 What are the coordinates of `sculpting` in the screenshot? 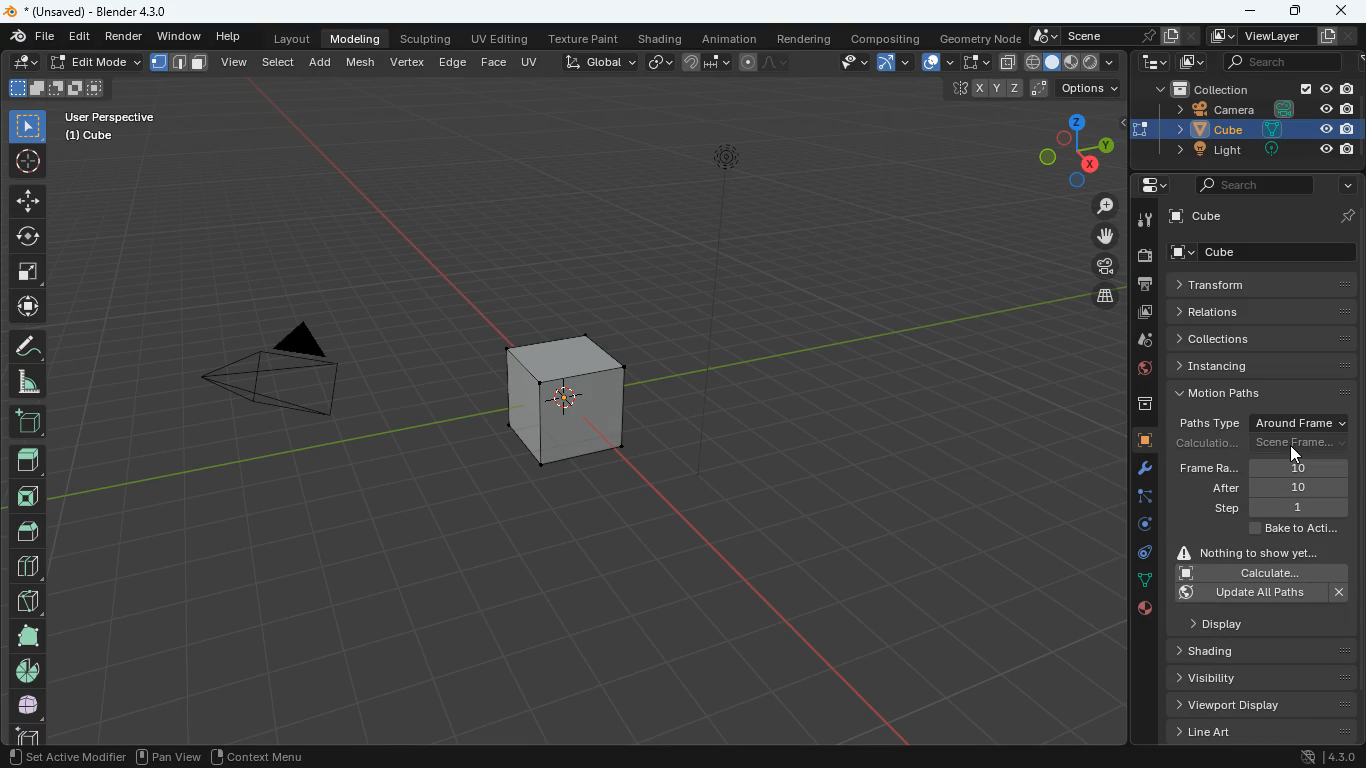 It's located at (424, 37).